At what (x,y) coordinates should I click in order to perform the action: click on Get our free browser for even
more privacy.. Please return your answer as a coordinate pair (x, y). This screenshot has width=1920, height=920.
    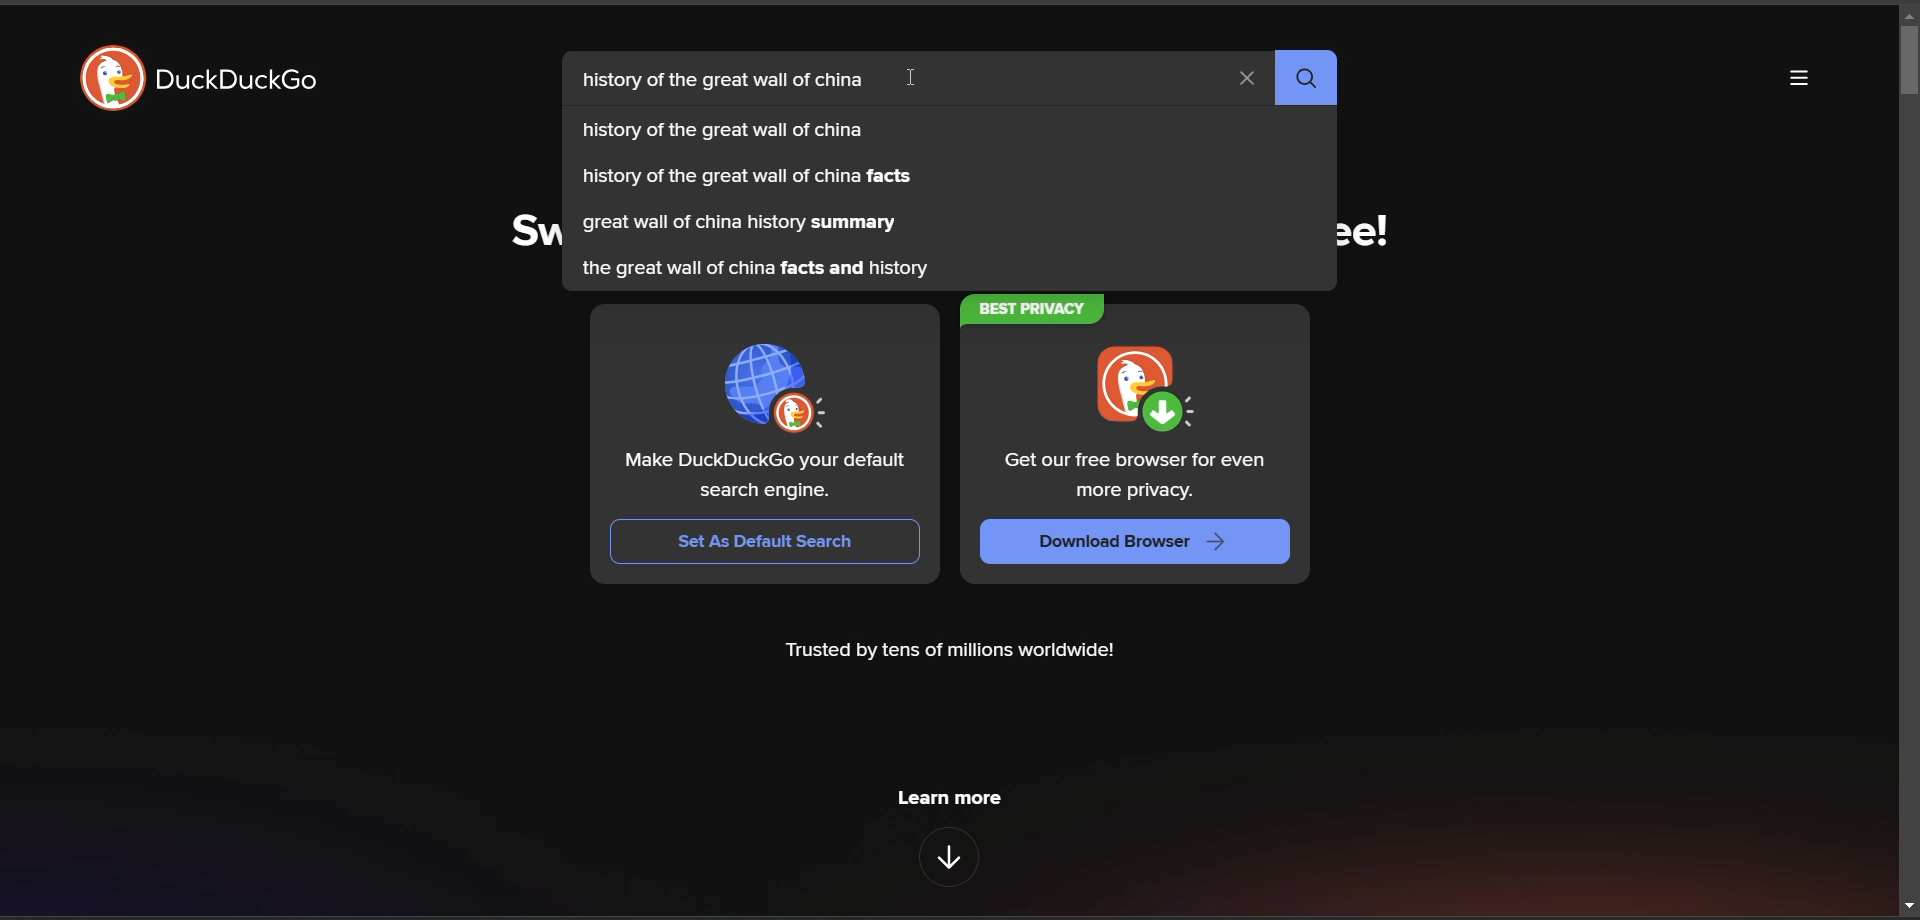
    Looking at the image, I should click on (1140, 475).